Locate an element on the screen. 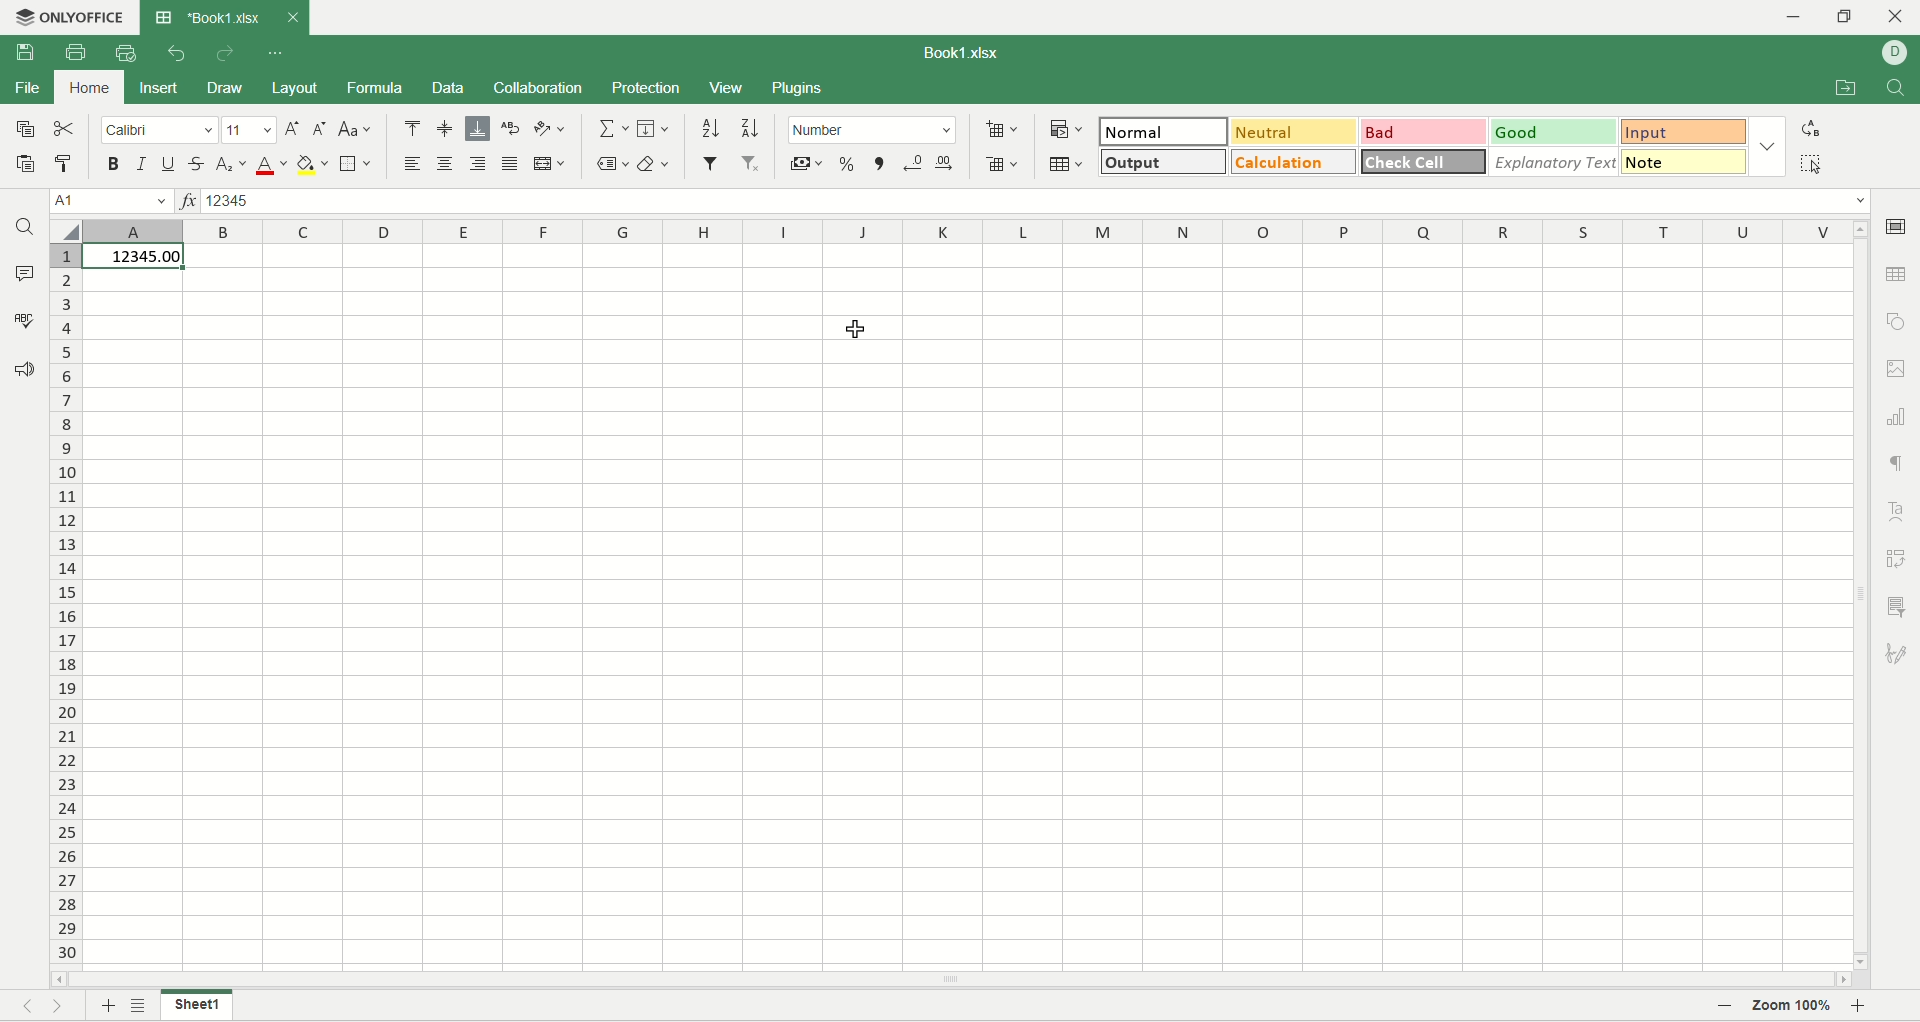 Image resolution: width=1920 pixels, height=1022 pixels. increase decimal is located at coordinates (945, 166).